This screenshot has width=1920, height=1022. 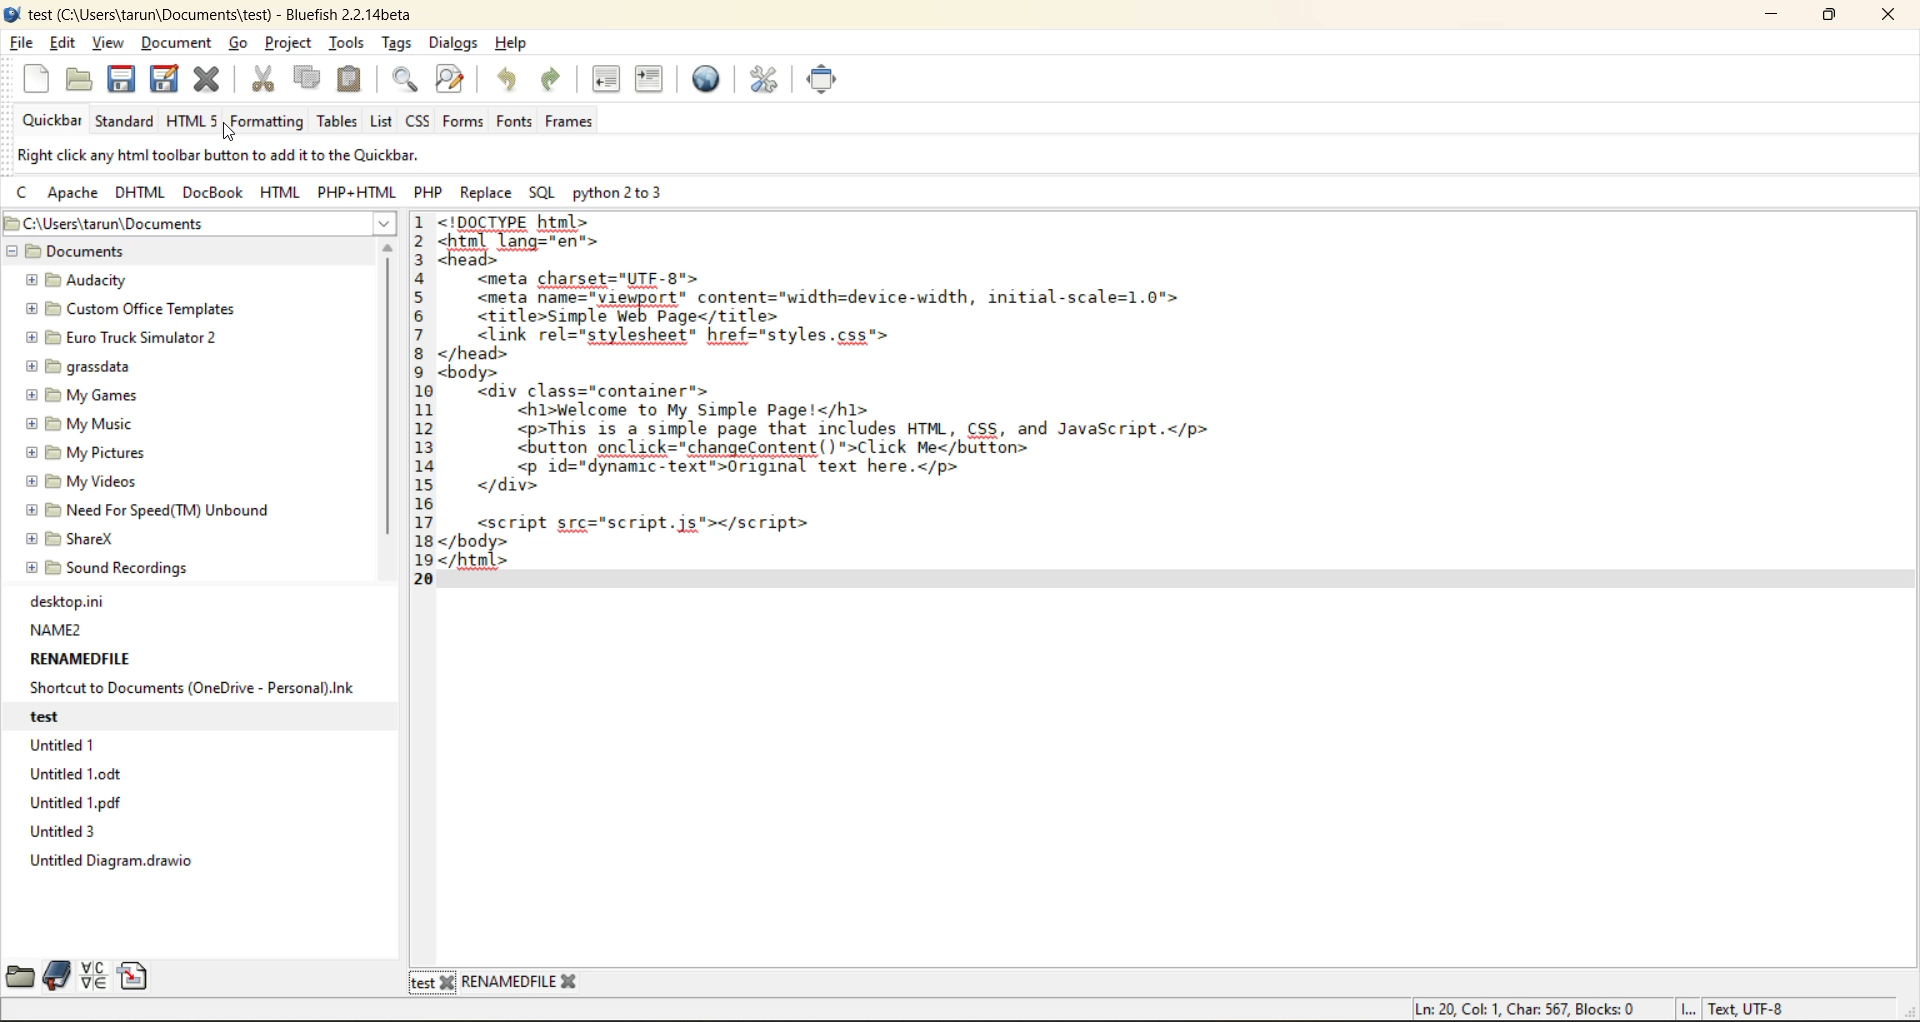 I want to click on line numbers, so click(x=422, y=400).